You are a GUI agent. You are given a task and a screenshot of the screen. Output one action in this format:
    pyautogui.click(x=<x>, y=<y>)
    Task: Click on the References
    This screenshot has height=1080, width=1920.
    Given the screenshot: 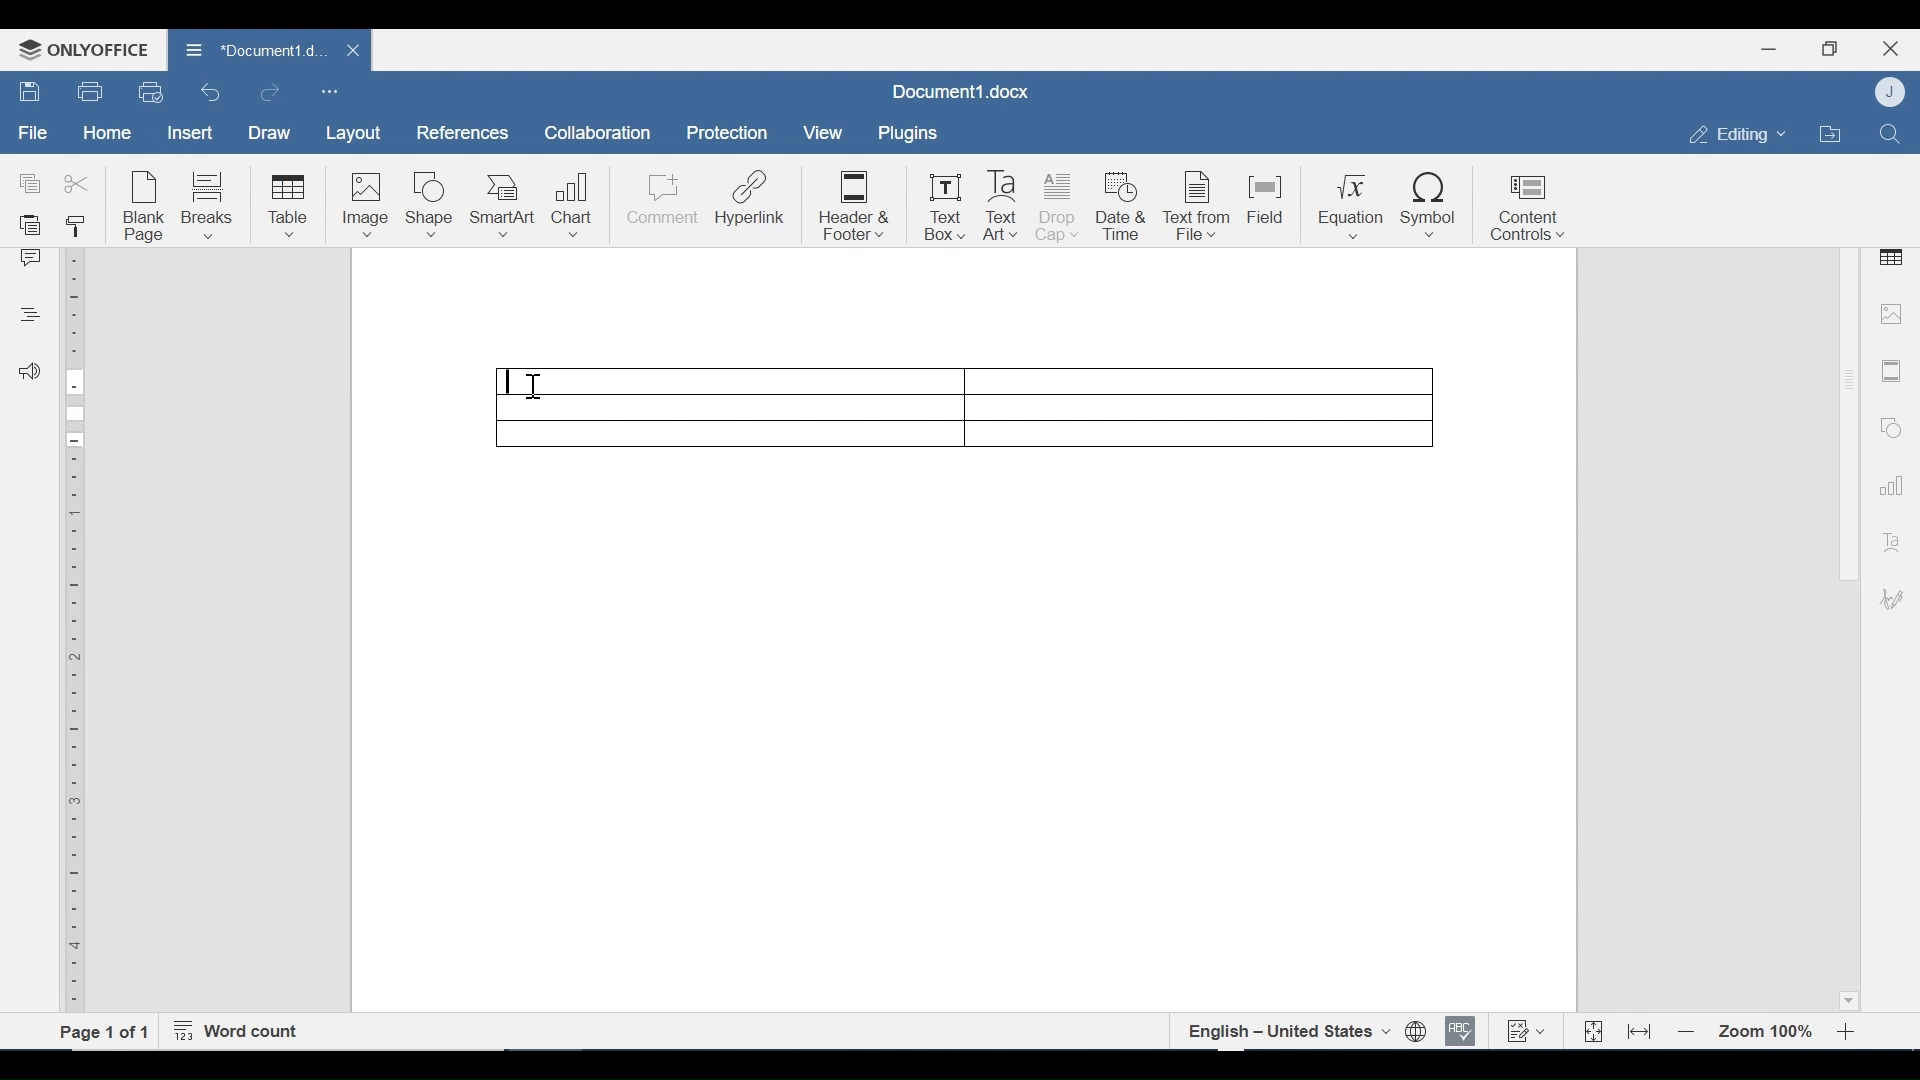 What is the action you would take?
    pyautogui.click(x=460, y=133)
    